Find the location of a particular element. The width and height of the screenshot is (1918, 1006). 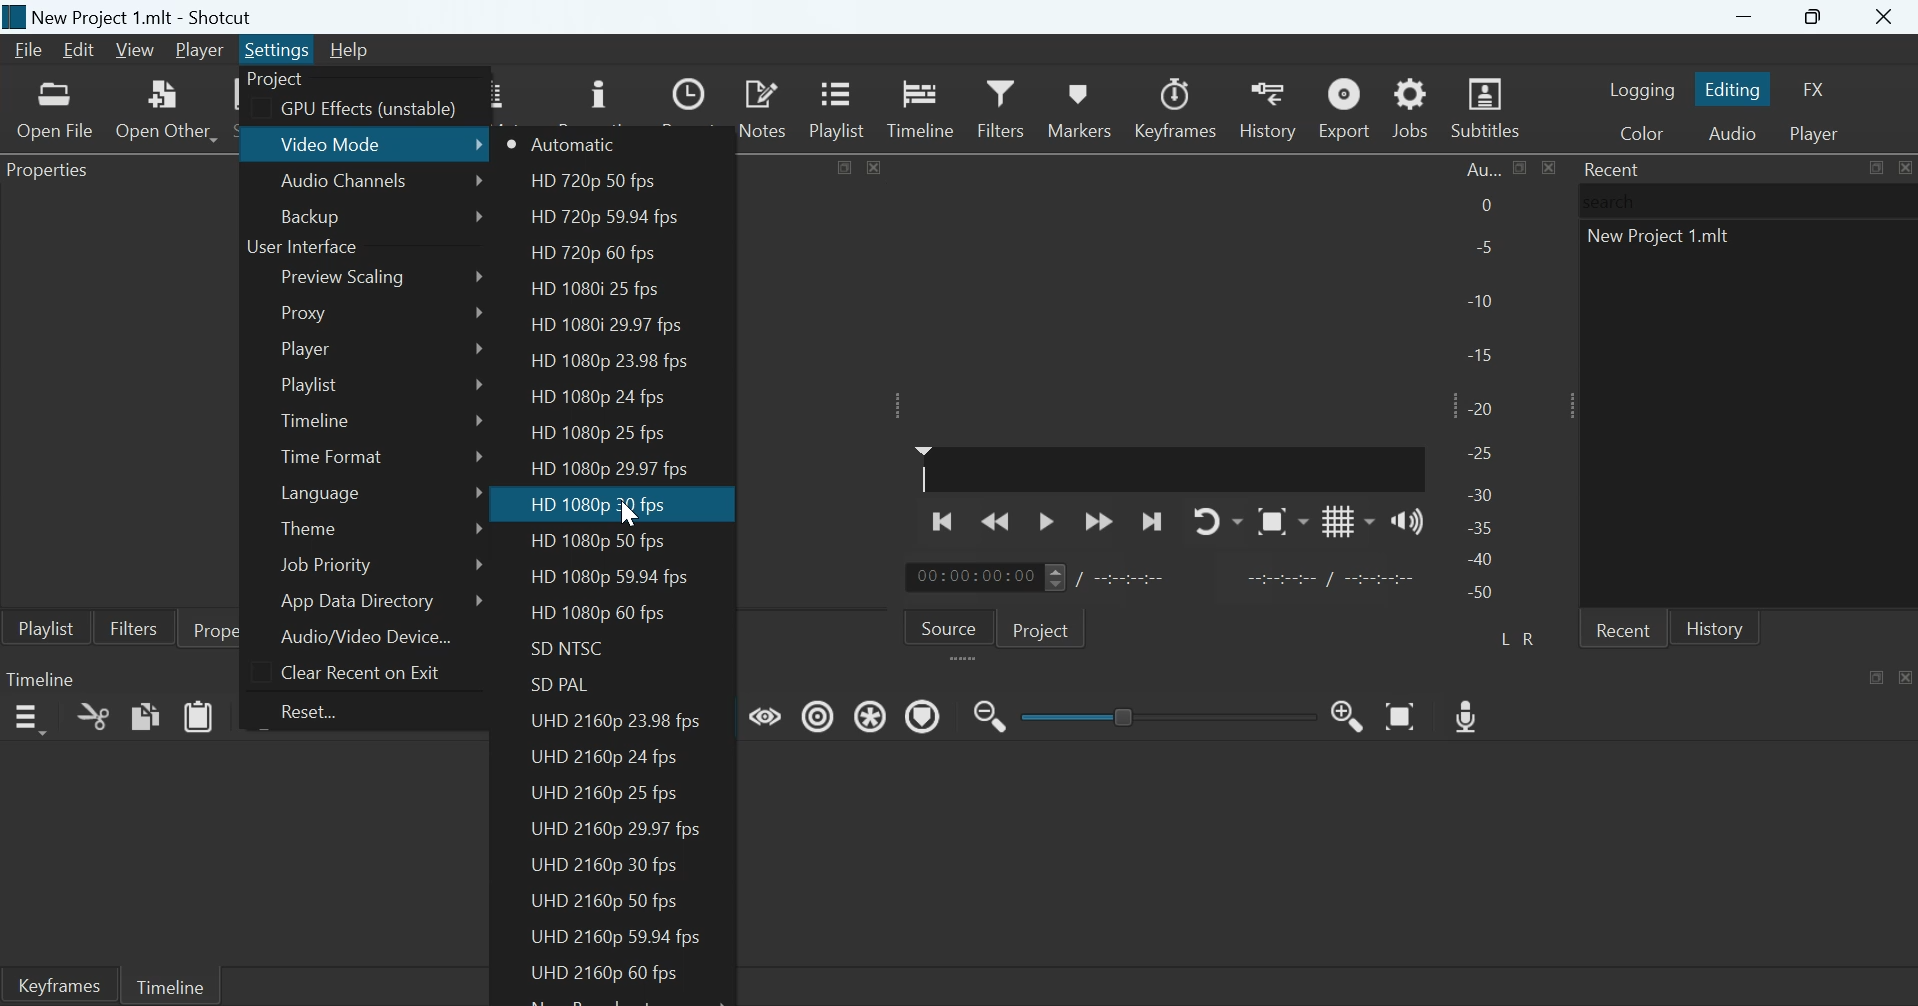

Toggle play or pause is located at coordinates (1046, 522).